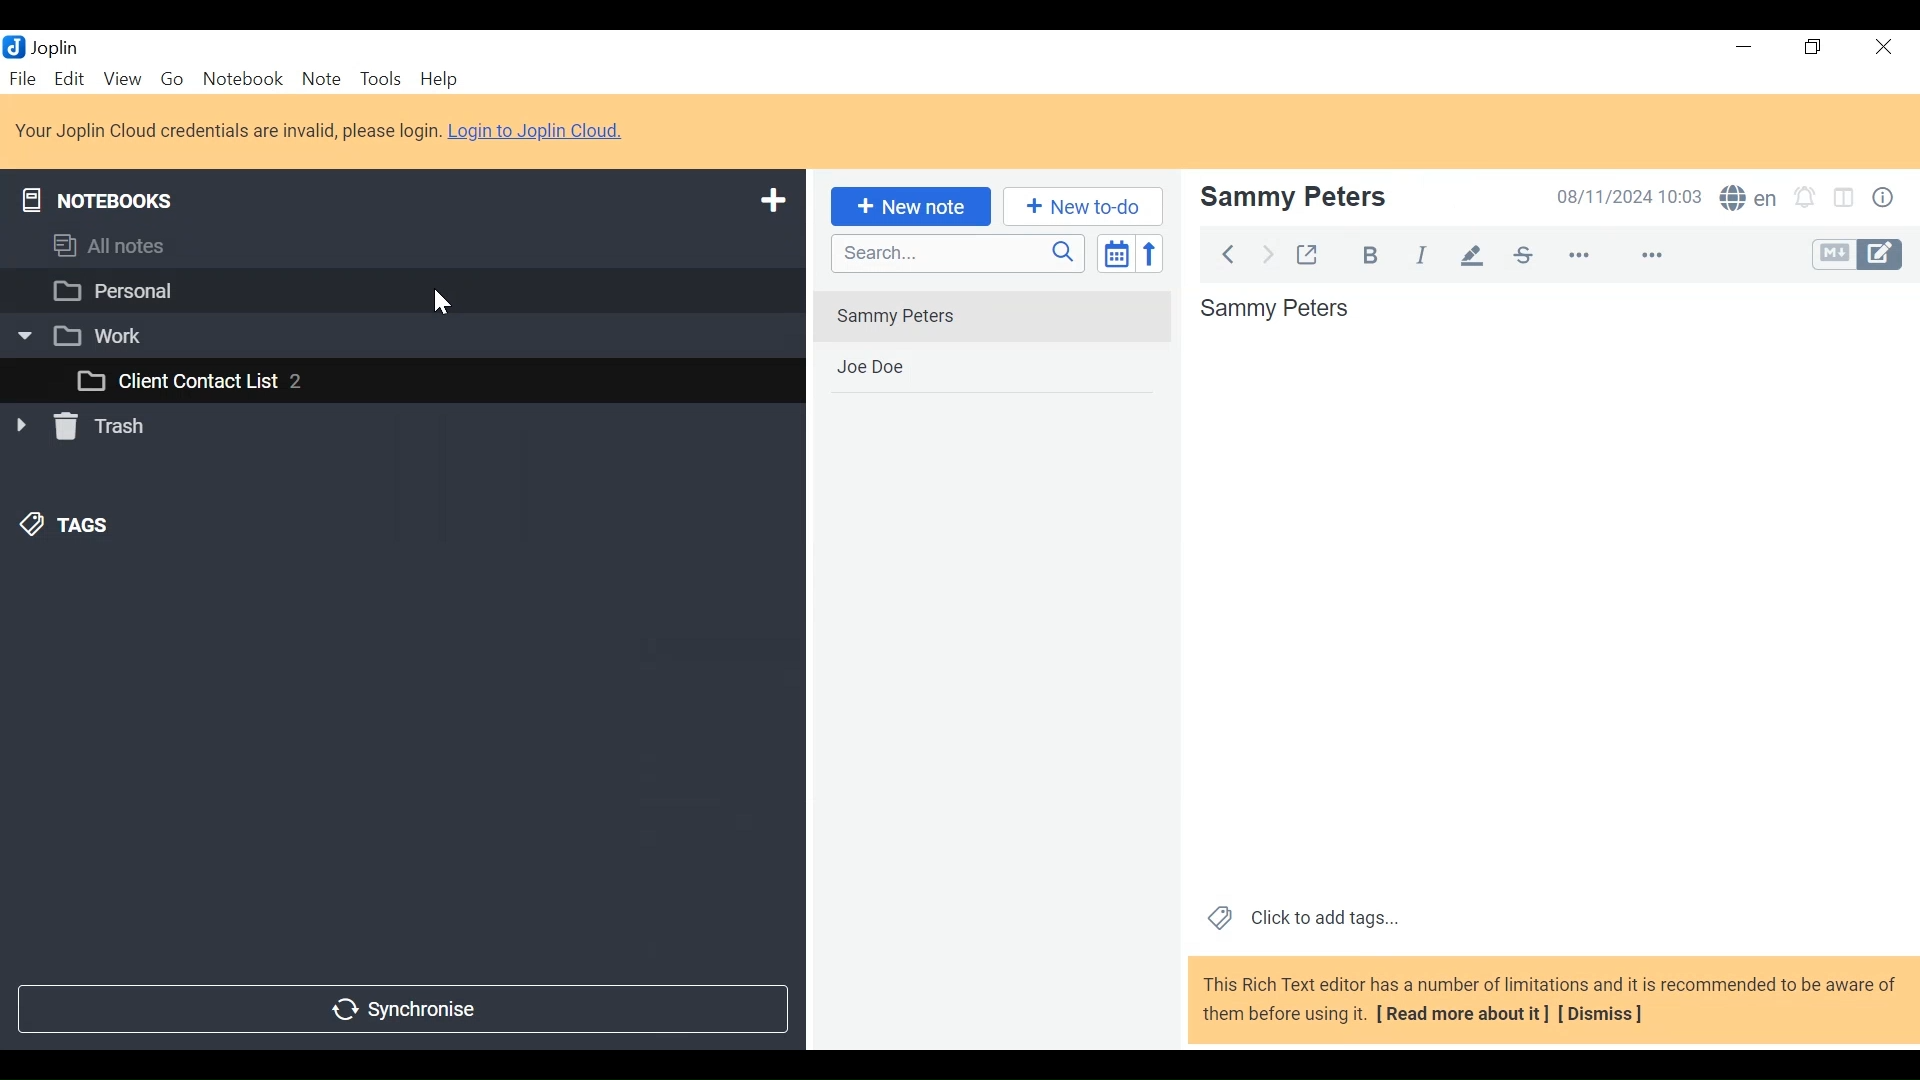 This screenshot has height=1080, width=1920. I want to click on S, so click(1748, 199).